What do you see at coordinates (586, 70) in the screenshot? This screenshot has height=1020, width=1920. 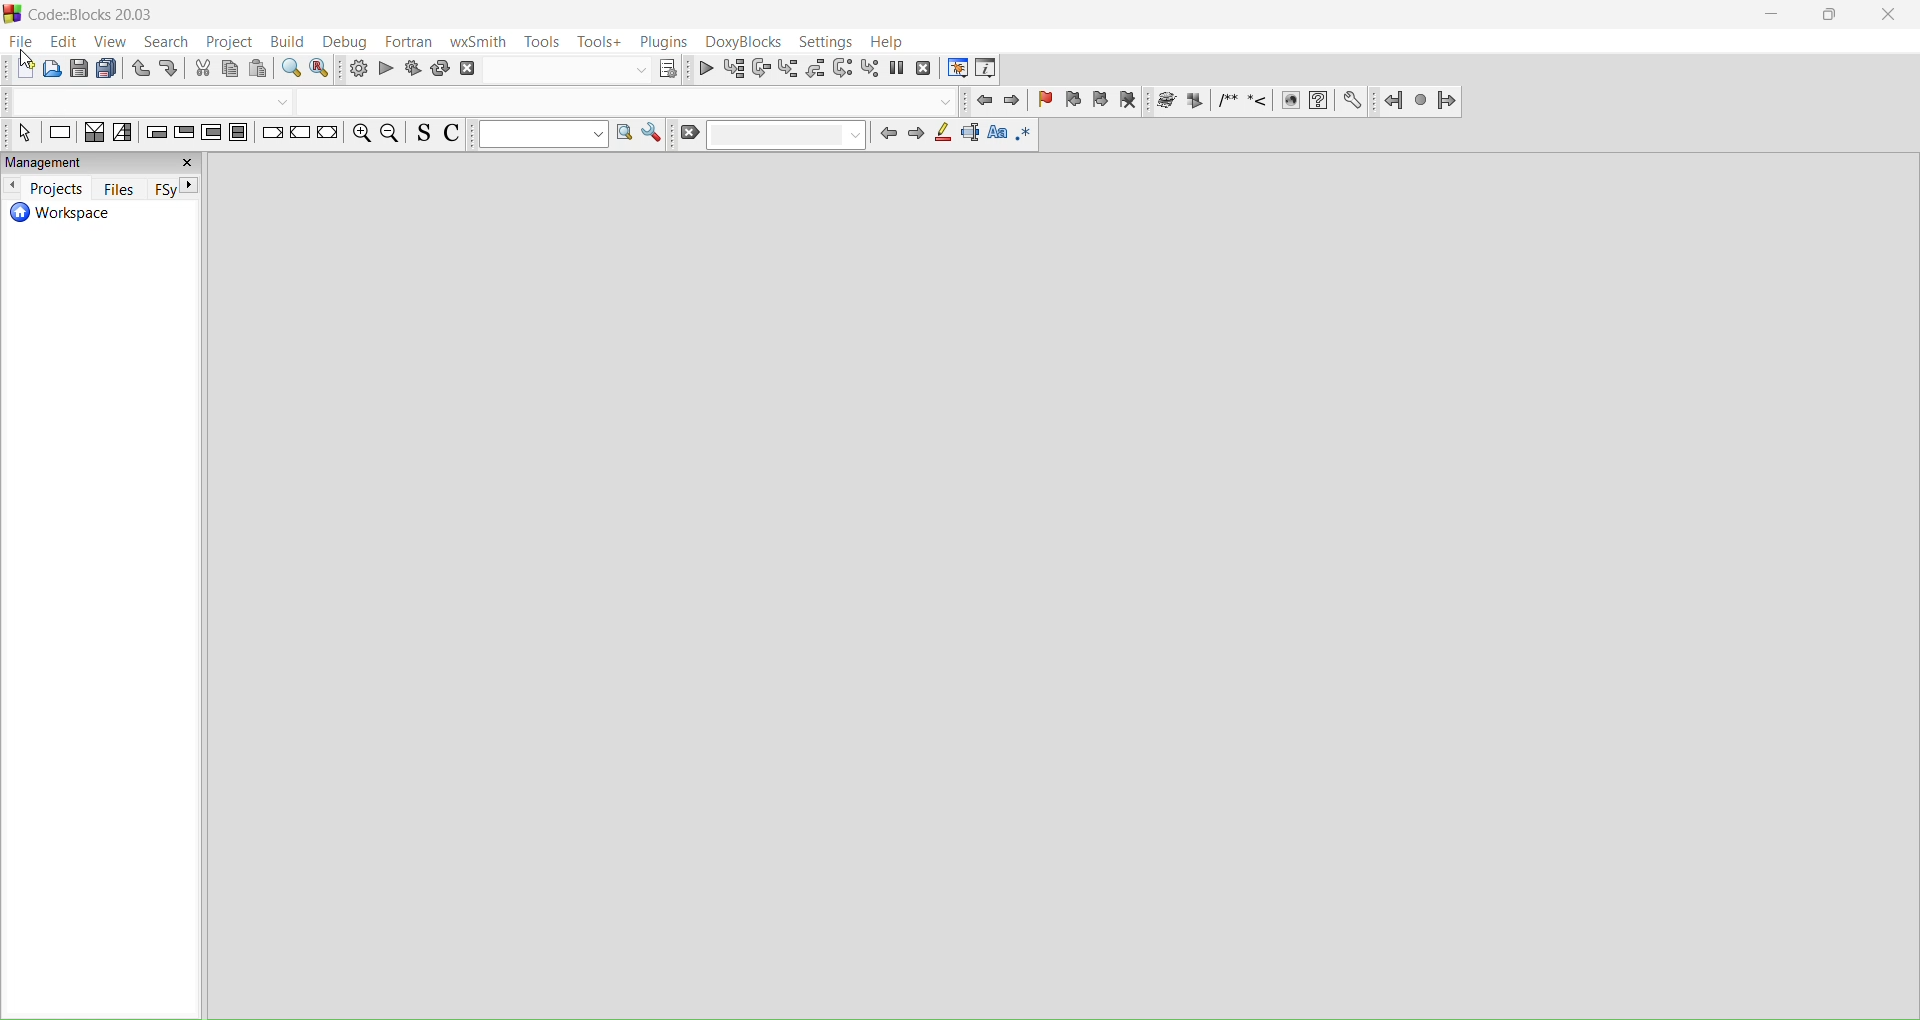 I see `show the select target dialogue` at bounding box center [586, 70].